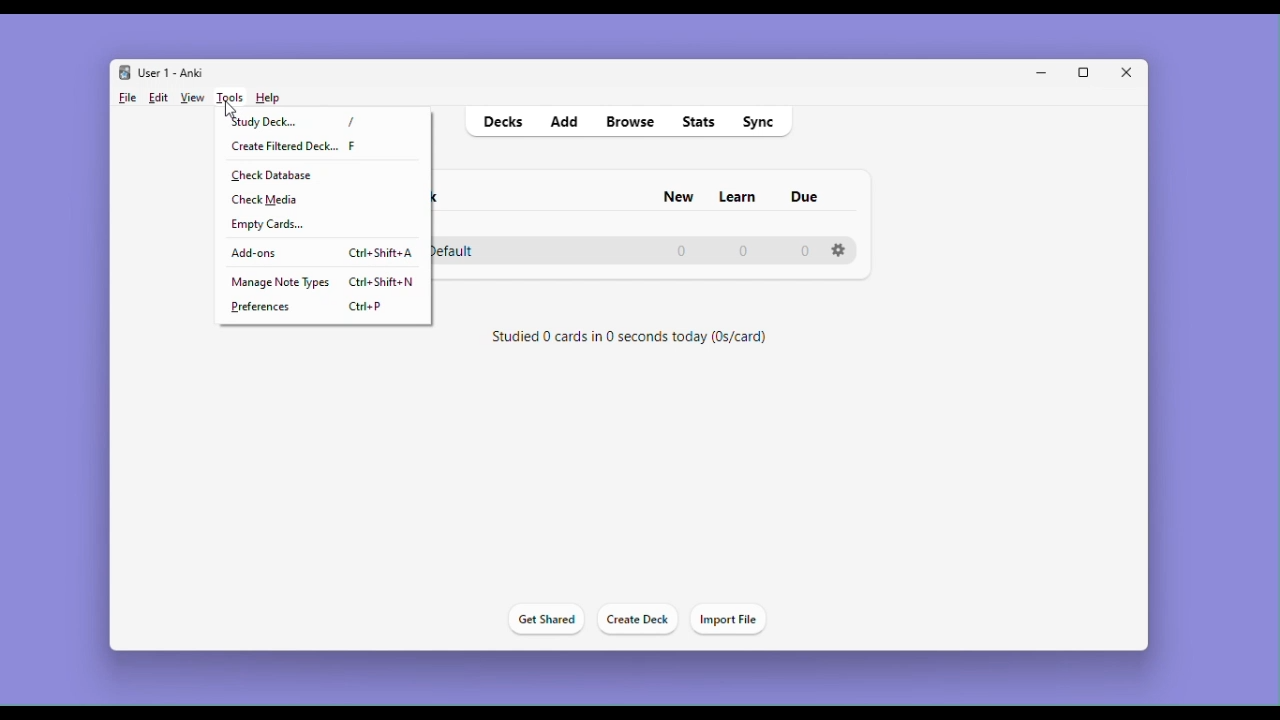 The height and width of the screenshot is (720, 1280). Describe the element at coordinates (271, 99) in the screenshot. I see `Help` at that location.